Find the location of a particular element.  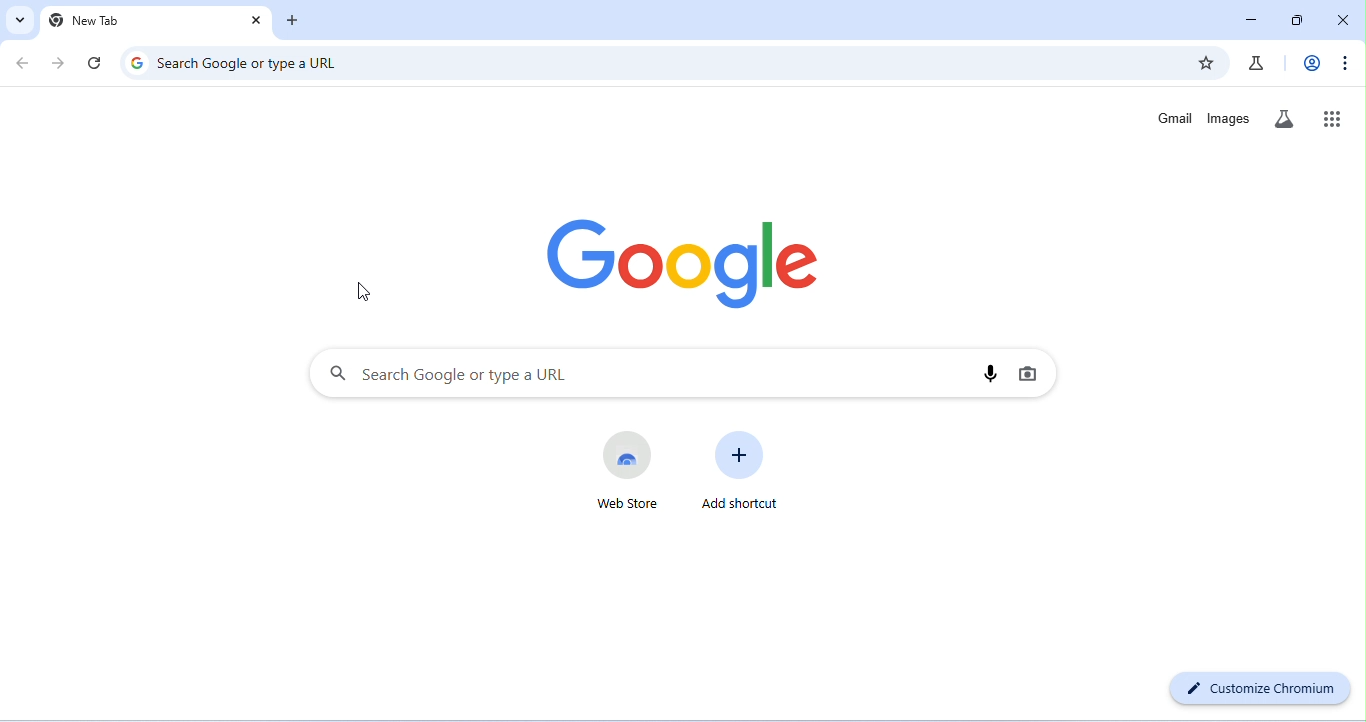

refresh is located at coordinates (96, 62).